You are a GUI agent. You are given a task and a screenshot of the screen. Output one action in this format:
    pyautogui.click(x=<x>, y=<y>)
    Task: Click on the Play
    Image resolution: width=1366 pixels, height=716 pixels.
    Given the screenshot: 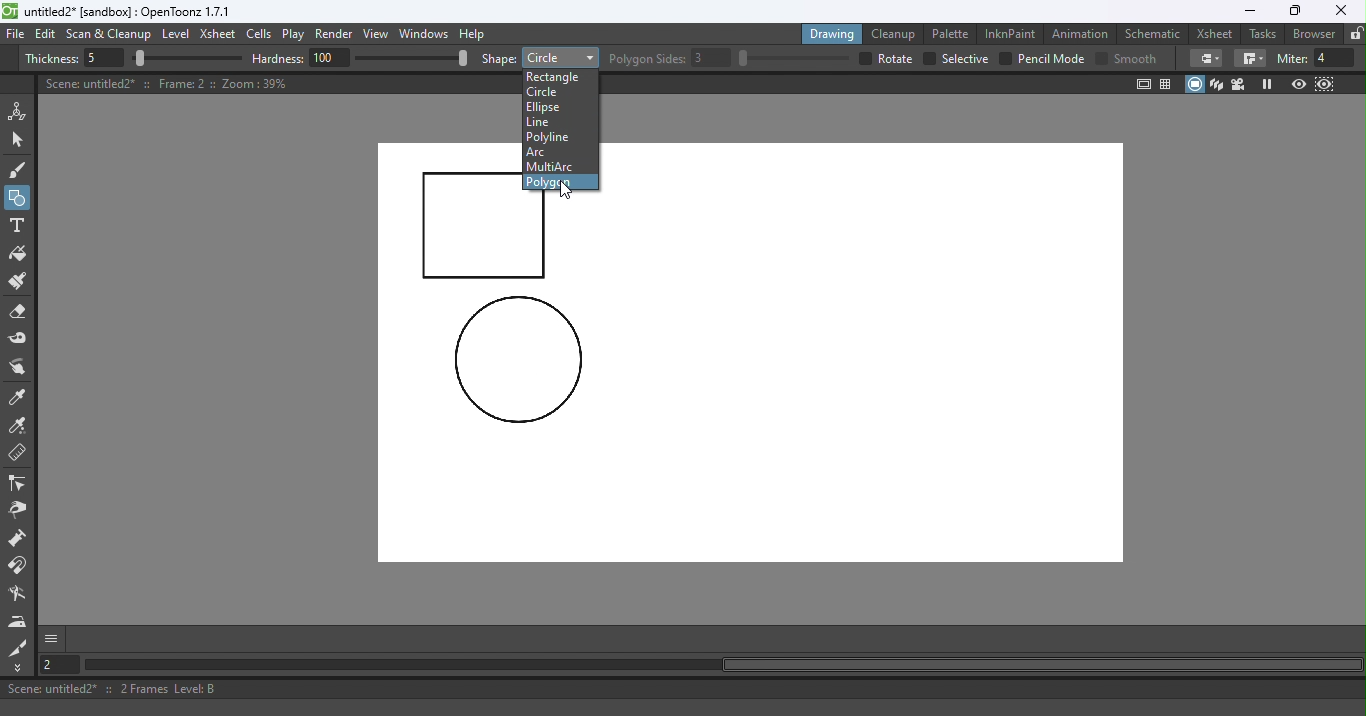 What is the action you would take?
    pyautogui.click(x=297, y=35)
    